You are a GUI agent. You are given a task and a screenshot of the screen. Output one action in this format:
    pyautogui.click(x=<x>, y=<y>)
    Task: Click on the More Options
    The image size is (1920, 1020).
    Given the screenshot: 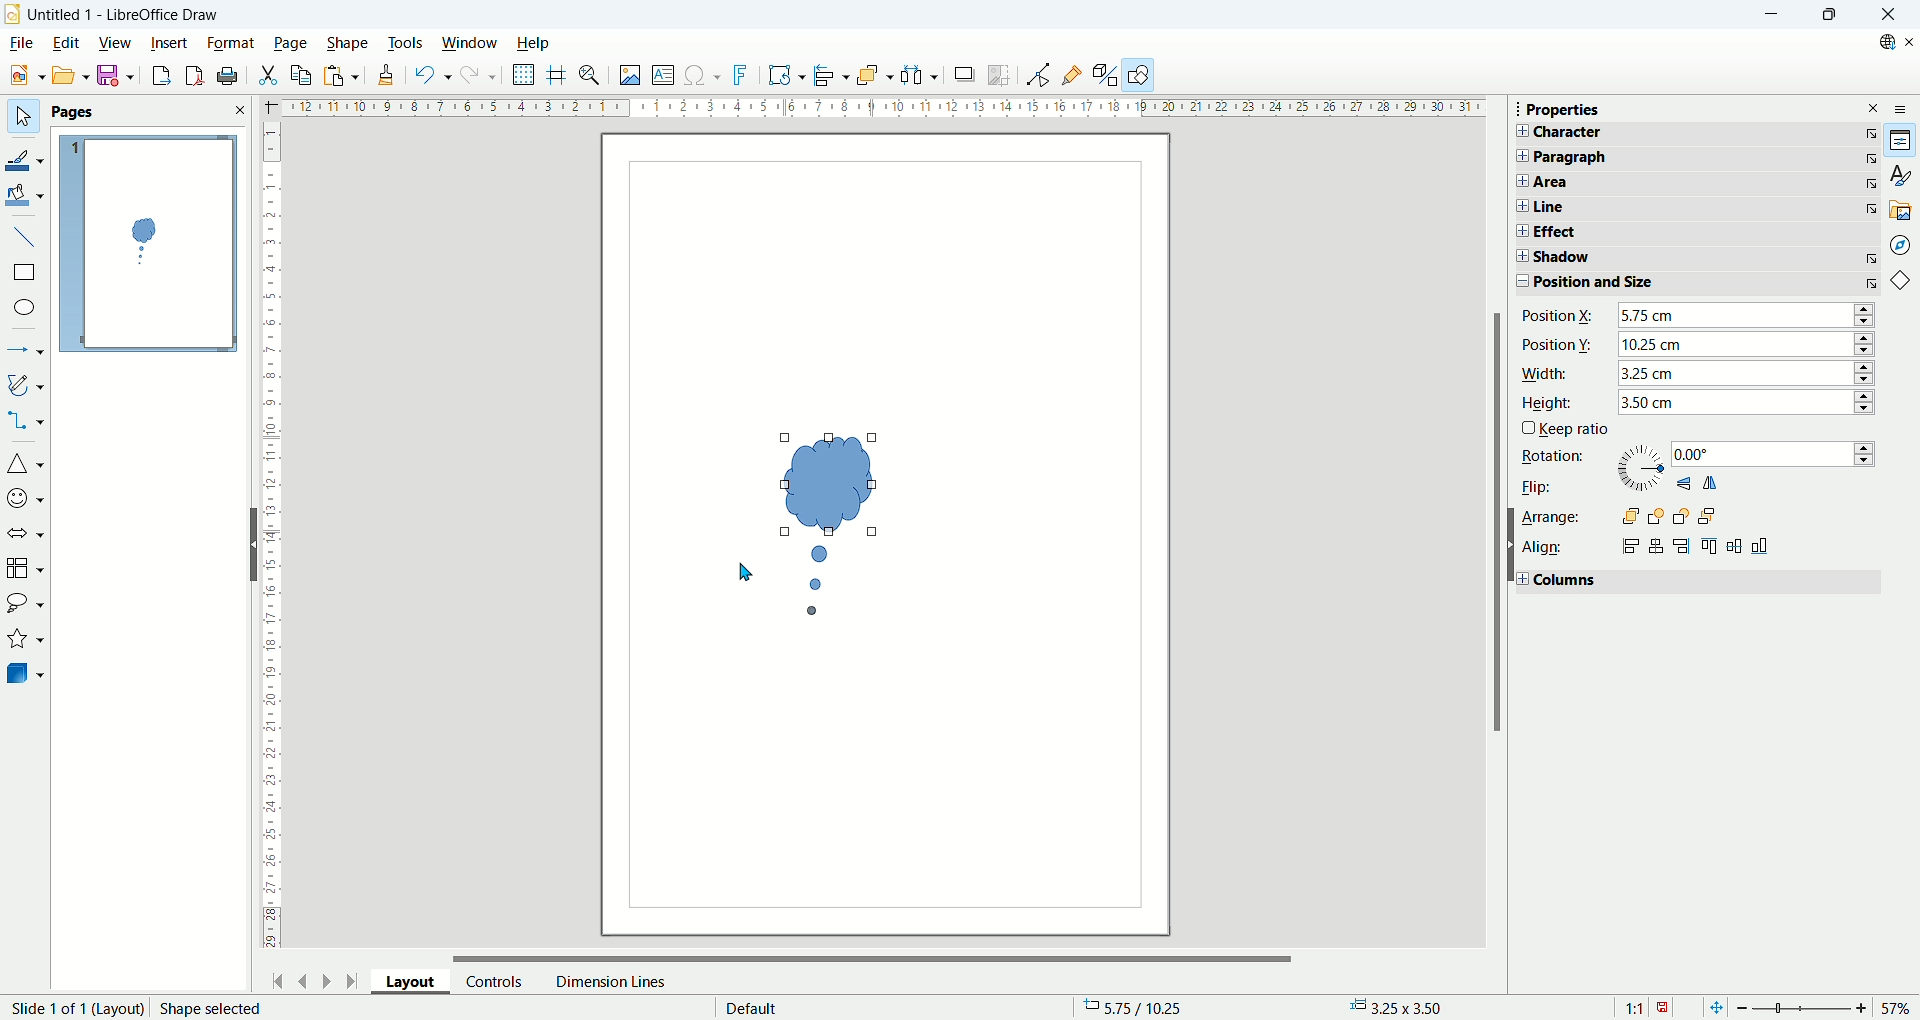 What is the action you would take?
    pyautogui.click(x=1870, y=282)
    